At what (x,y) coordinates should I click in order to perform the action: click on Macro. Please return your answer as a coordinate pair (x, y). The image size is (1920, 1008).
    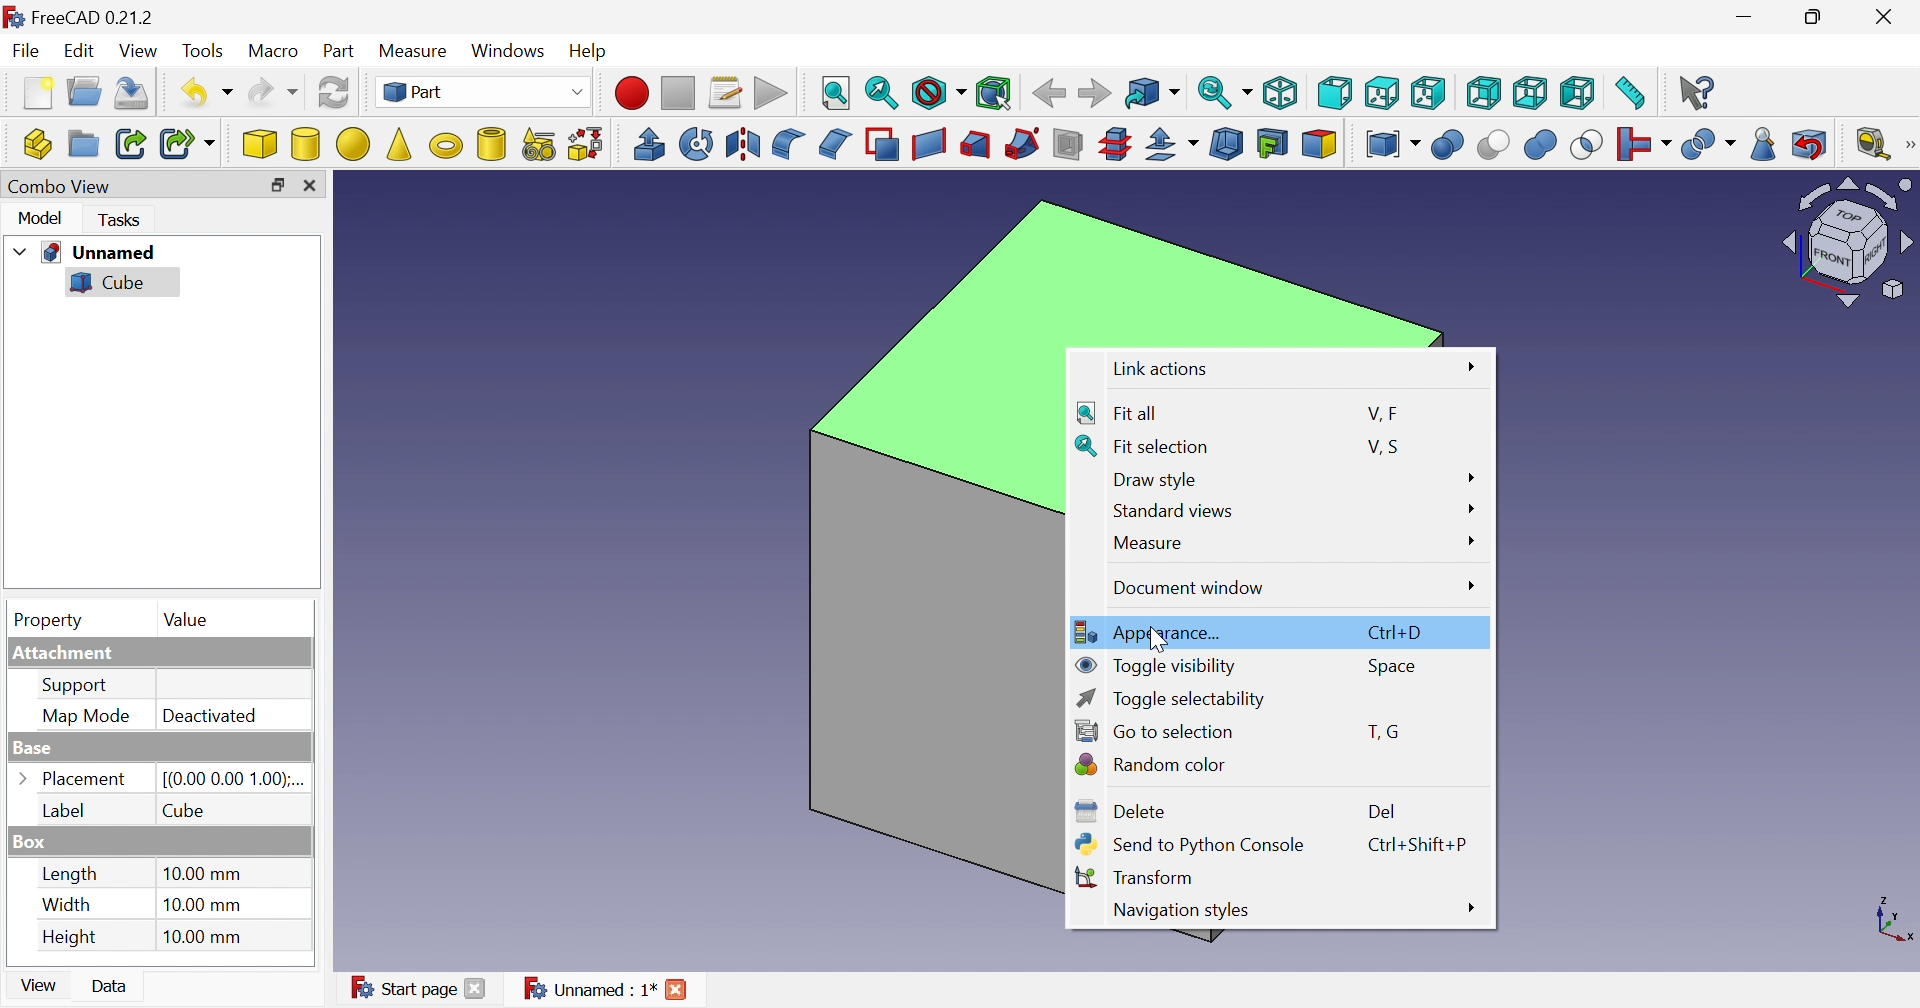
    Looking at the image, I should click on (274, 51).